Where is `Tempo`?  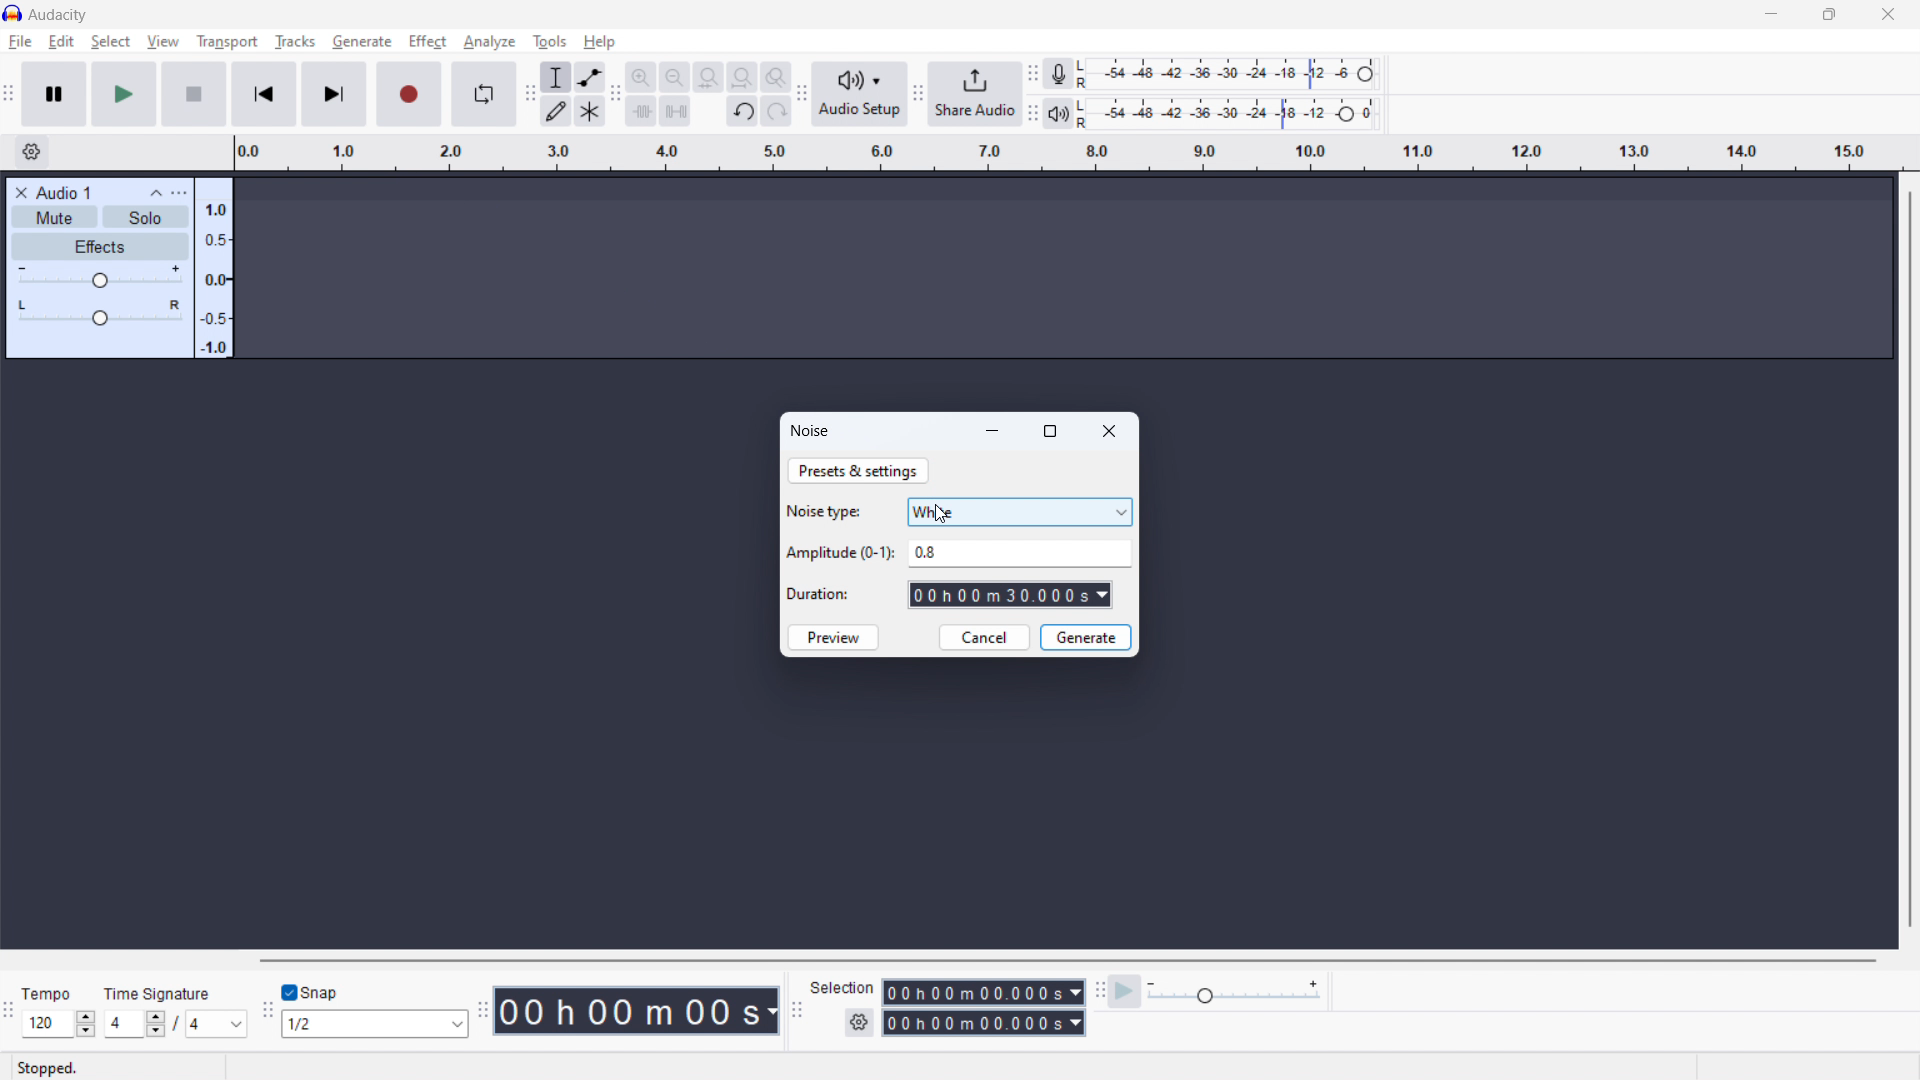
Tempo is located at coordinates (50, 993).